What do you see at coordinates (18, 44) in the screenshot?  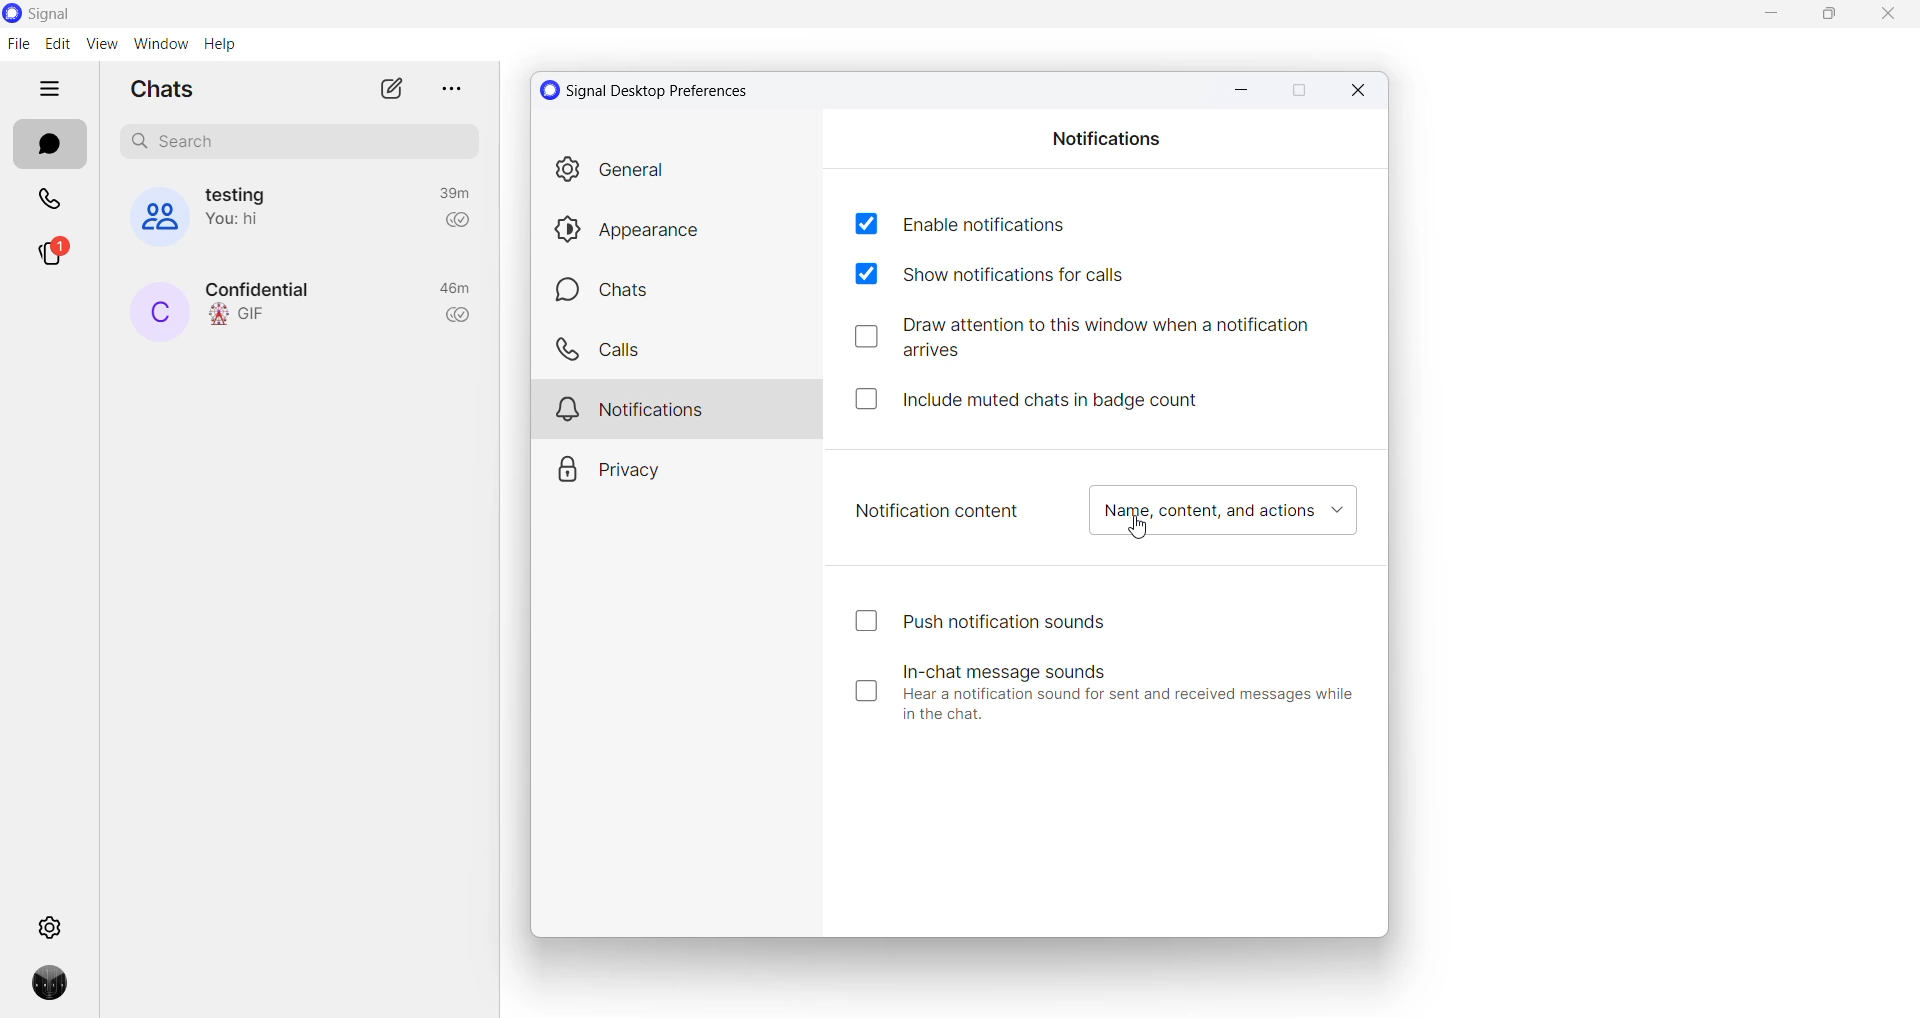 I see `file` at bounding box center [18, 44].